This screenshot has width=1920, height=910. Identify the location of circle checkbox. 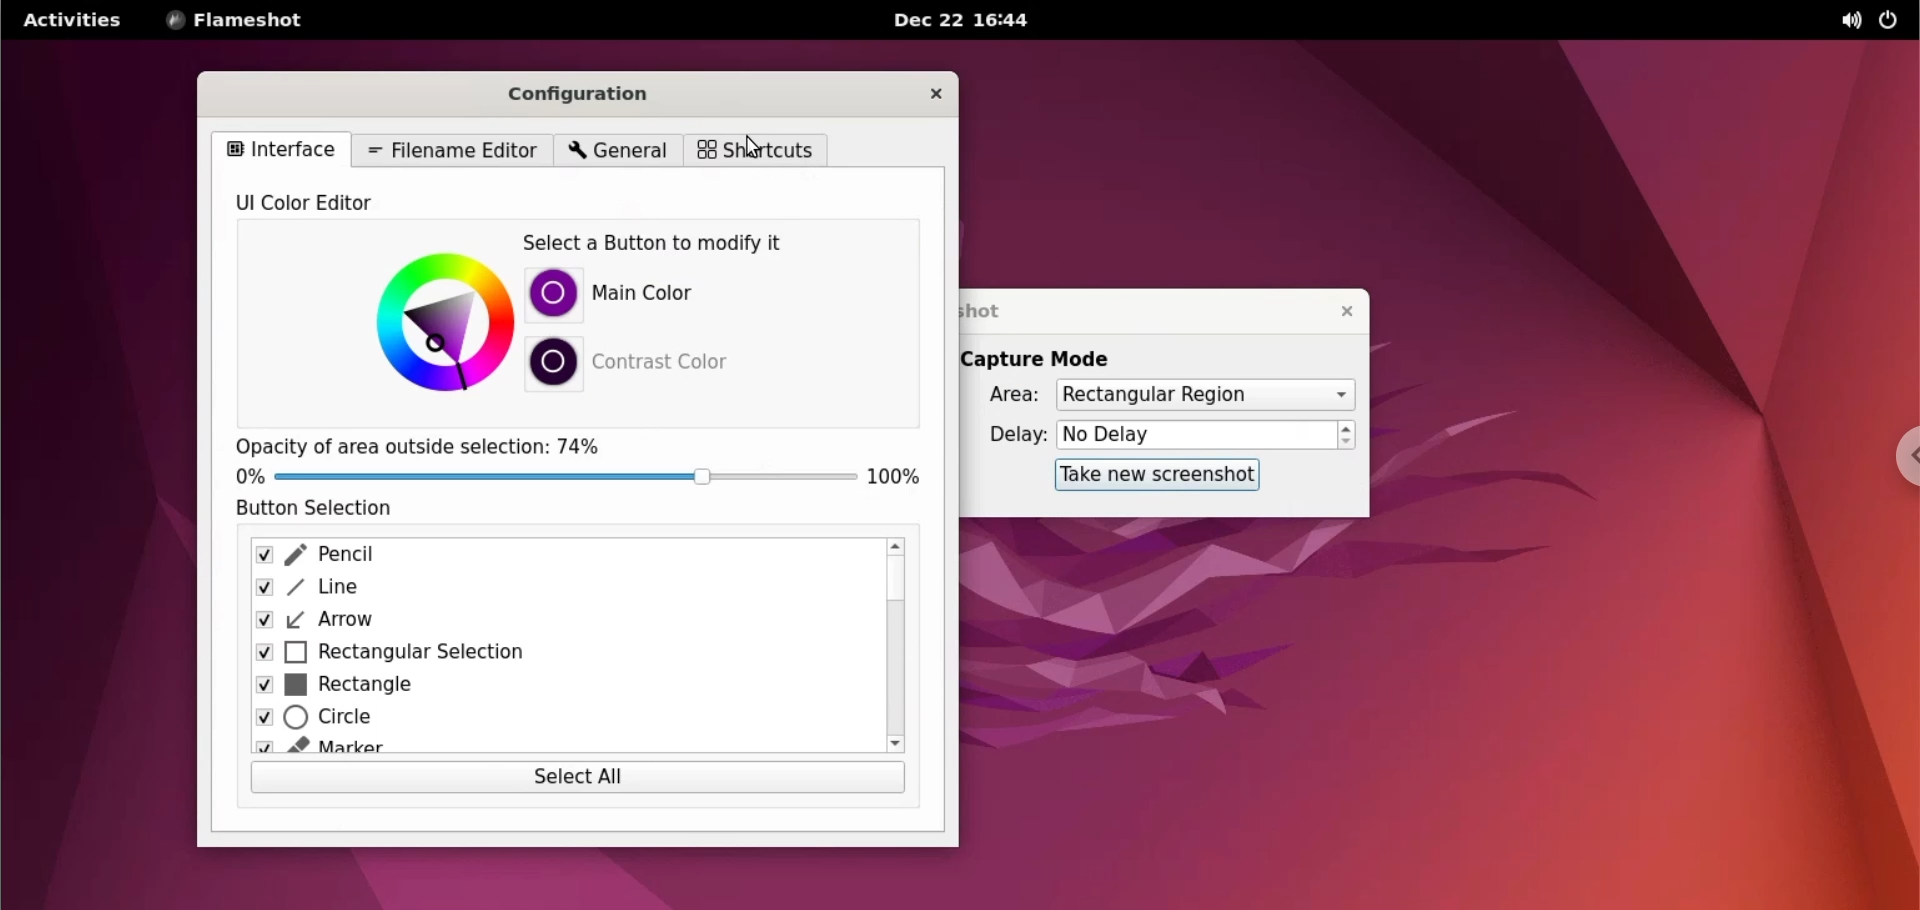
(556, 718).